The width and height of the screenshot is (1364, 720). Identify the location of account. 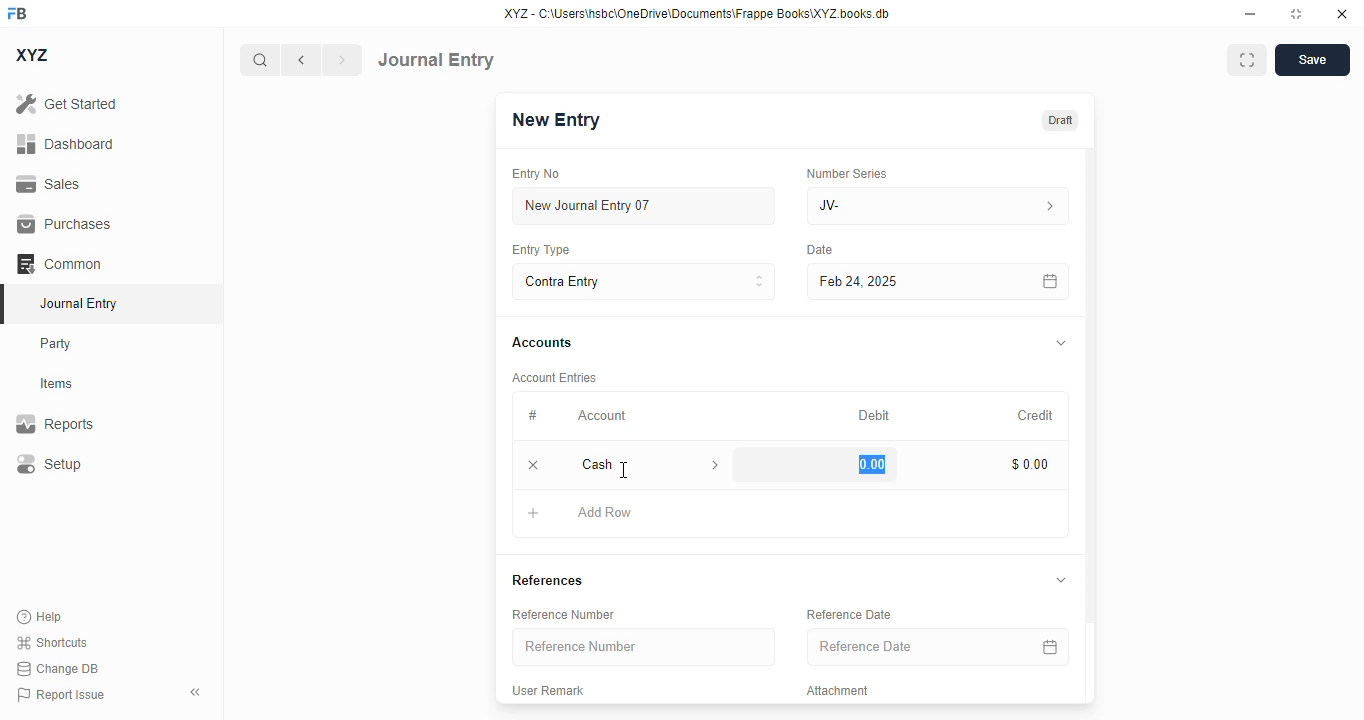
(602, 416).